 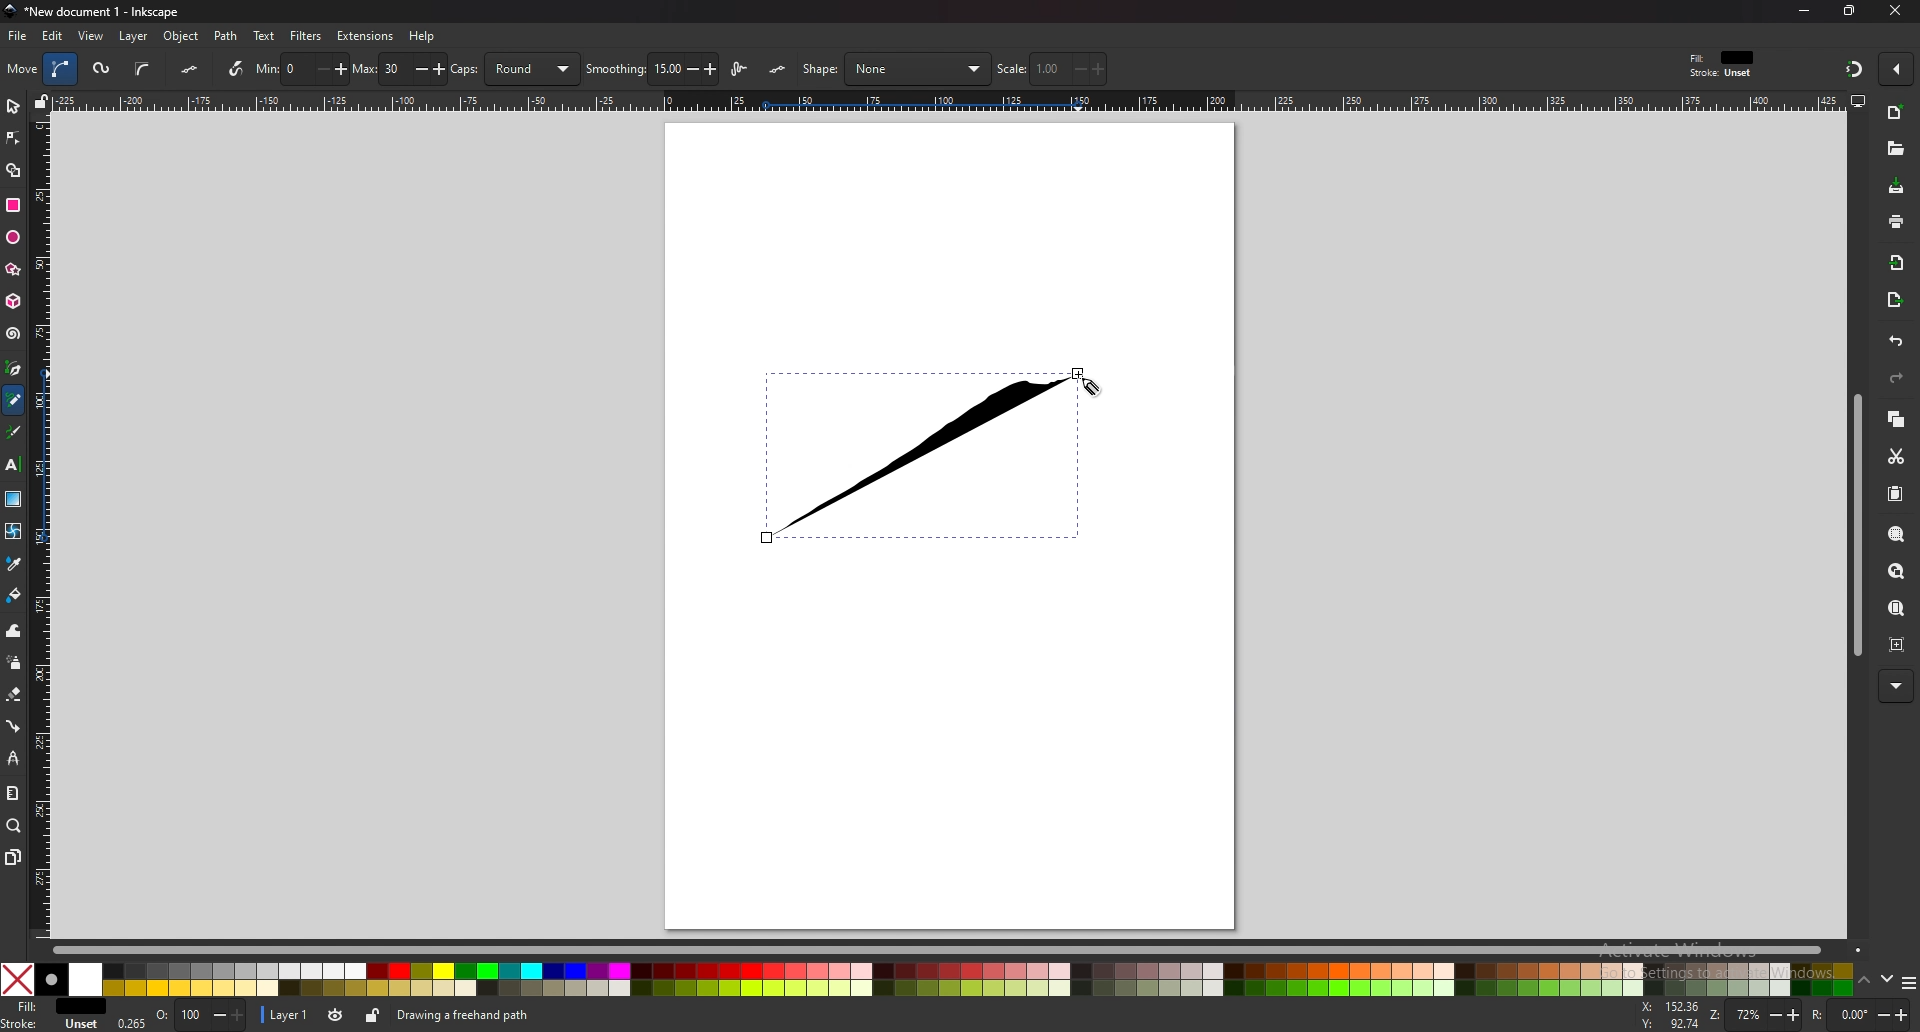 What do you see at coordinates (399, 67) in the screenshot?
I see `max` at bounding box center [399, 67].